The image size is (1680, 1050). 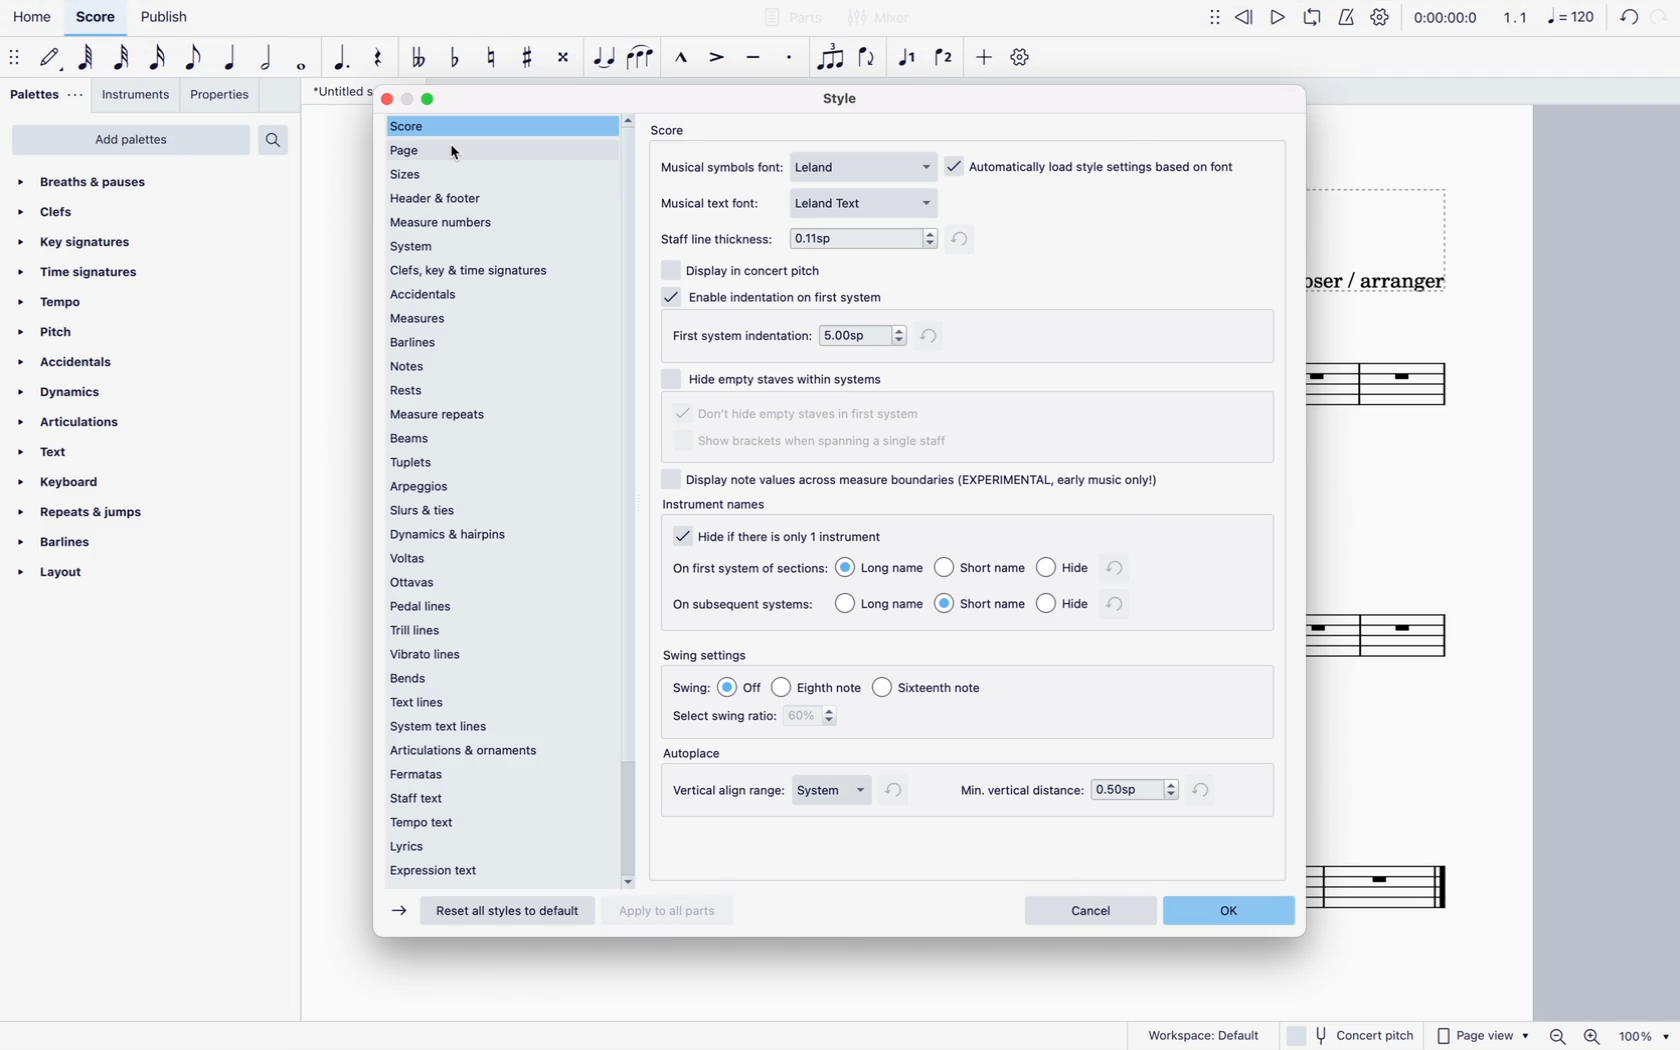 I want to click on hide, so click(x=785, y=533).